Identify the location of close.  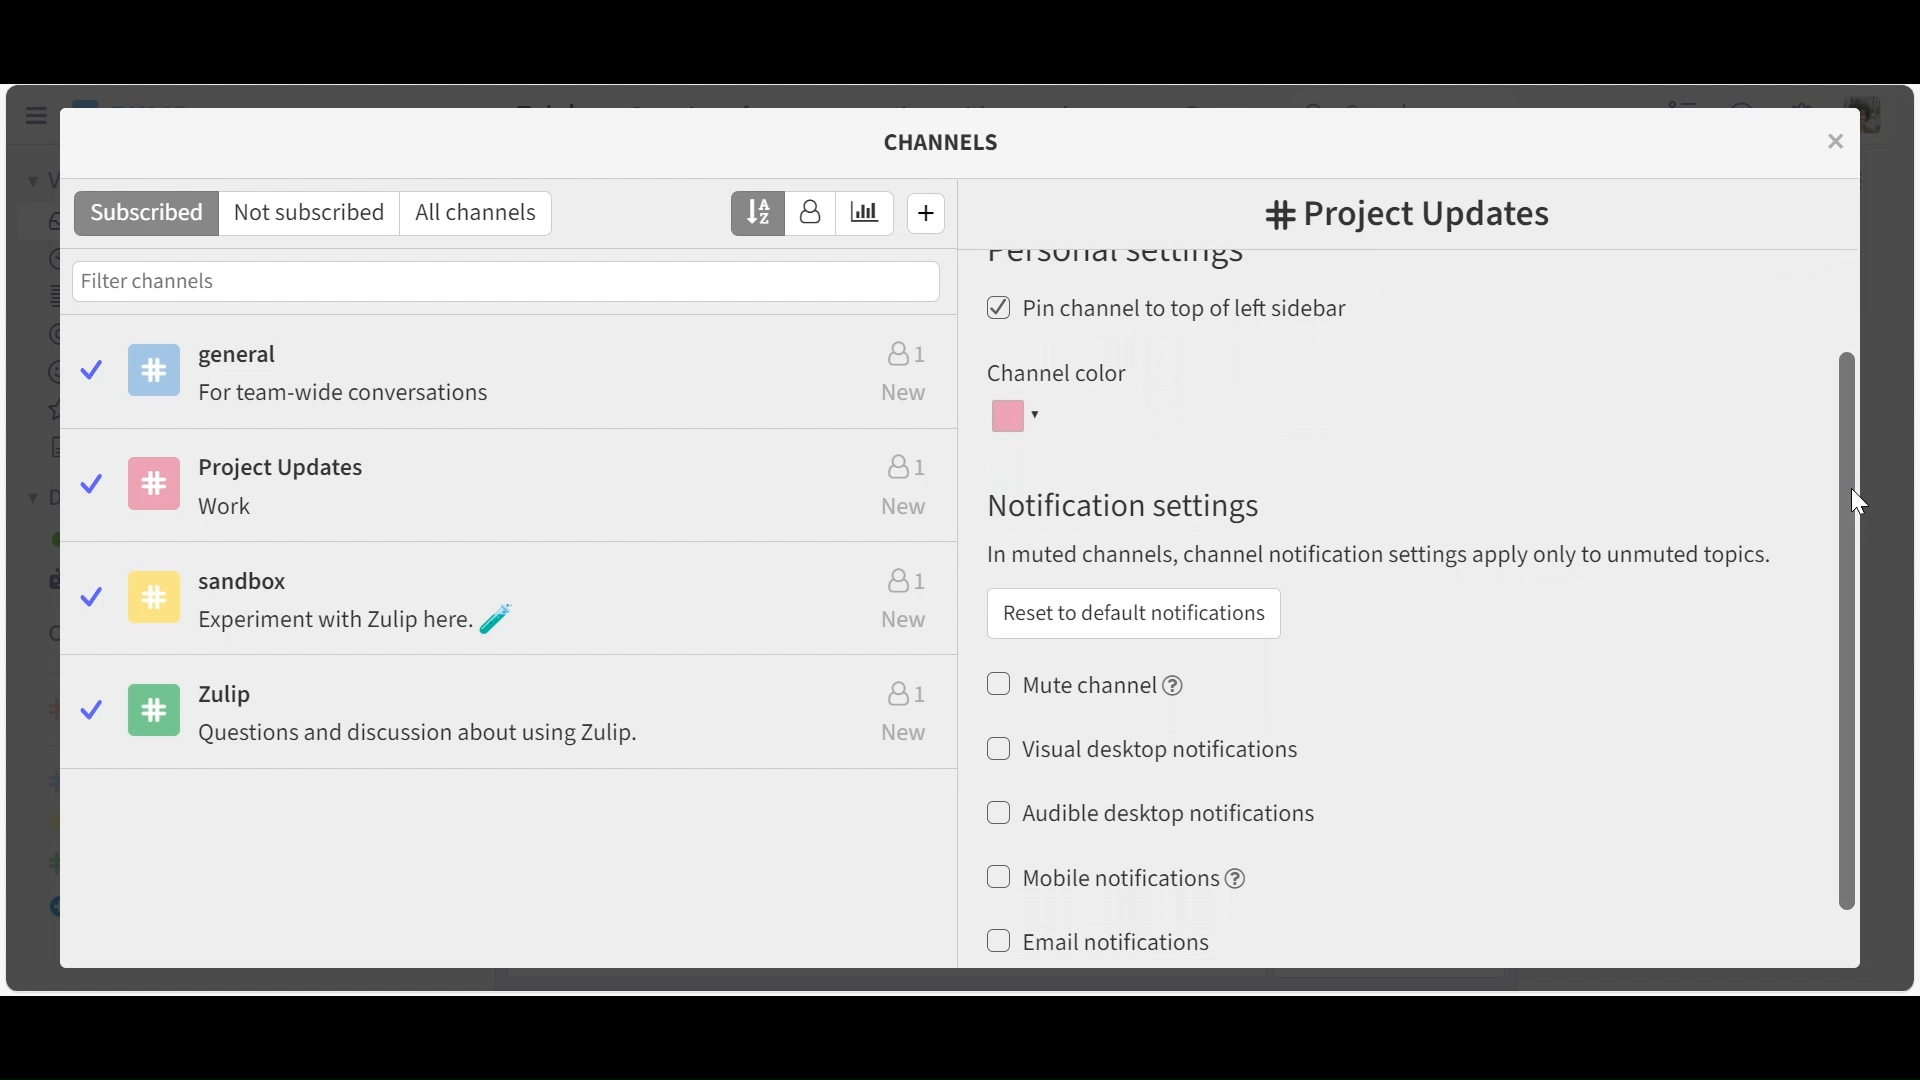
(1839, 140).